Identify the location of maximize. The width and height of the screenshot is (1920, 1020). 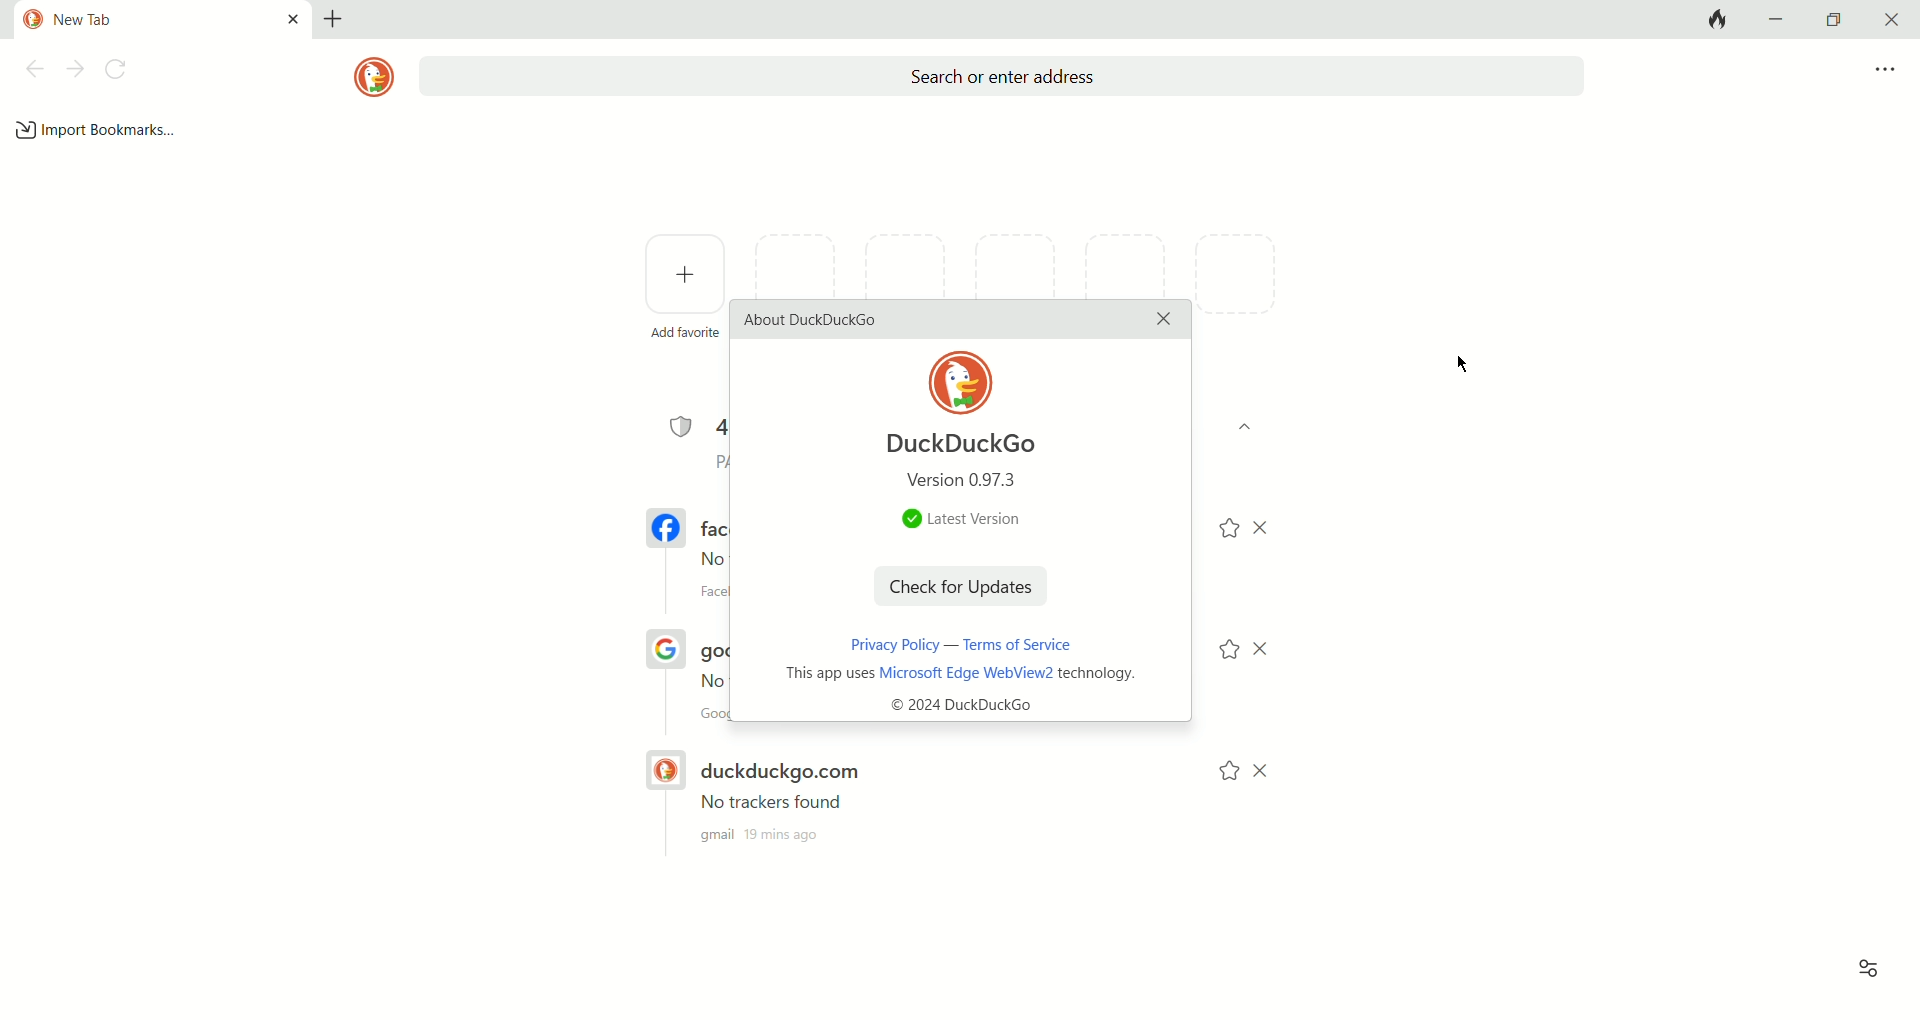
(1831, 20).